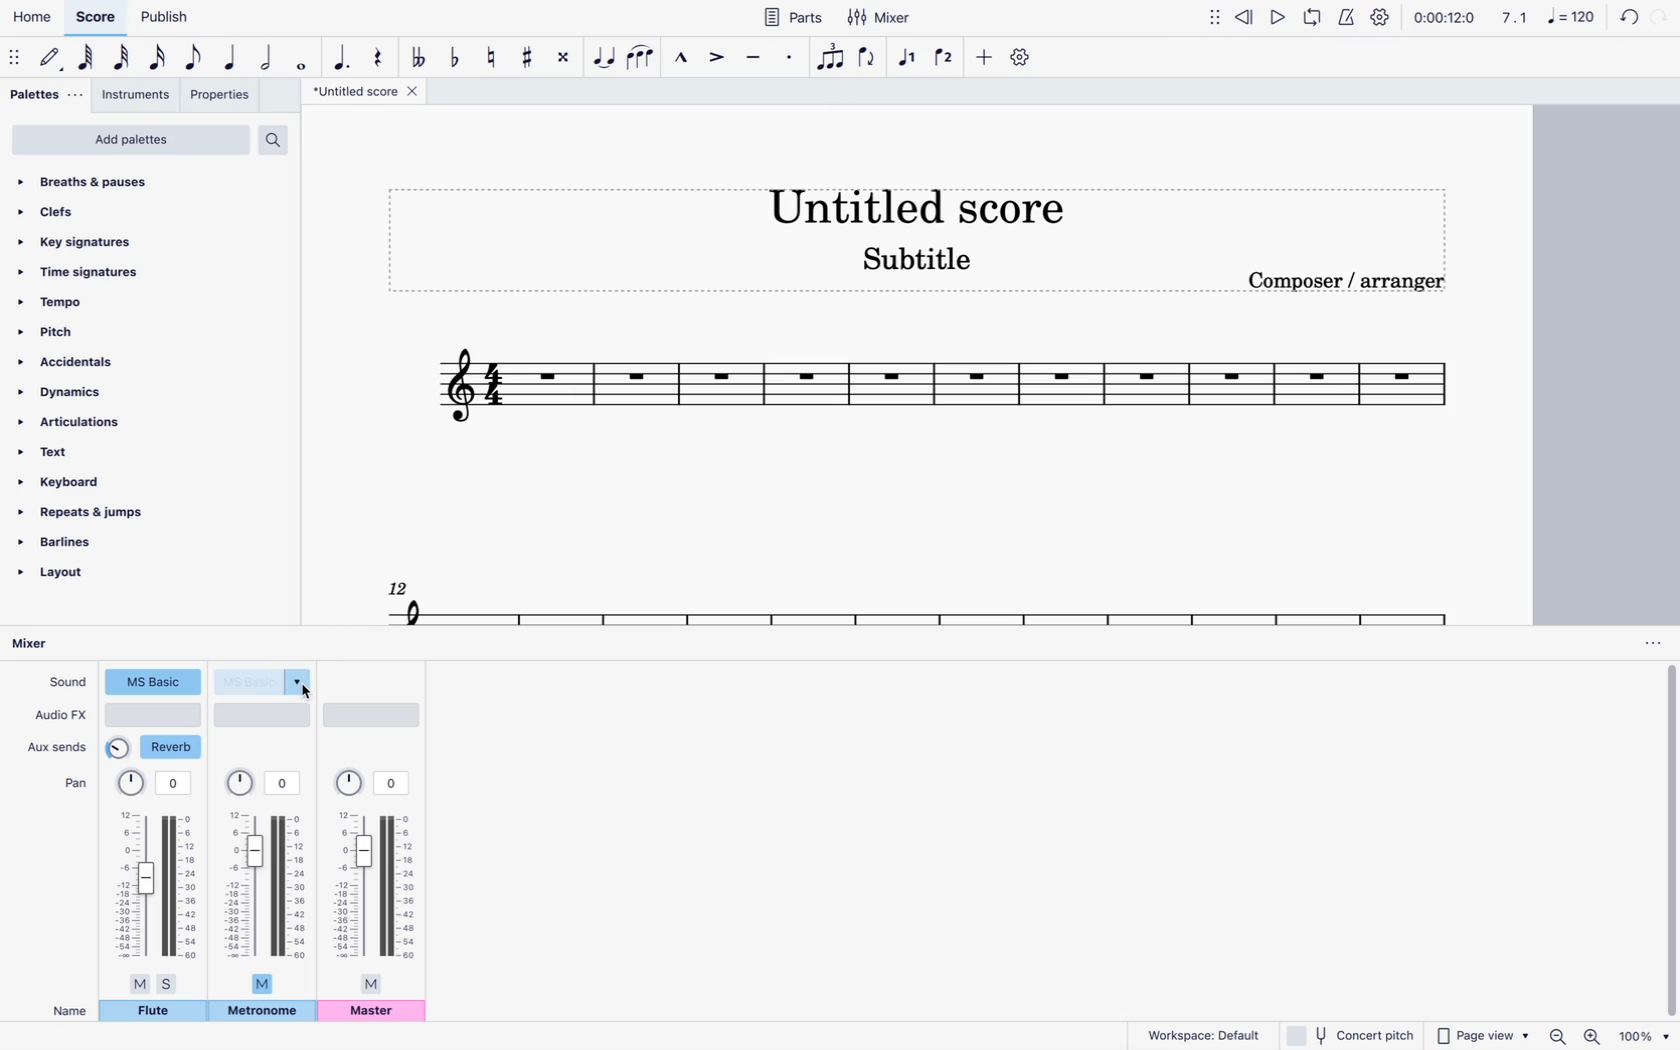 The height and width of the screenshot is (1050, 1680). Describe the element at coordinates (117, 331) in the screenshot. I see `pitch` at that location.